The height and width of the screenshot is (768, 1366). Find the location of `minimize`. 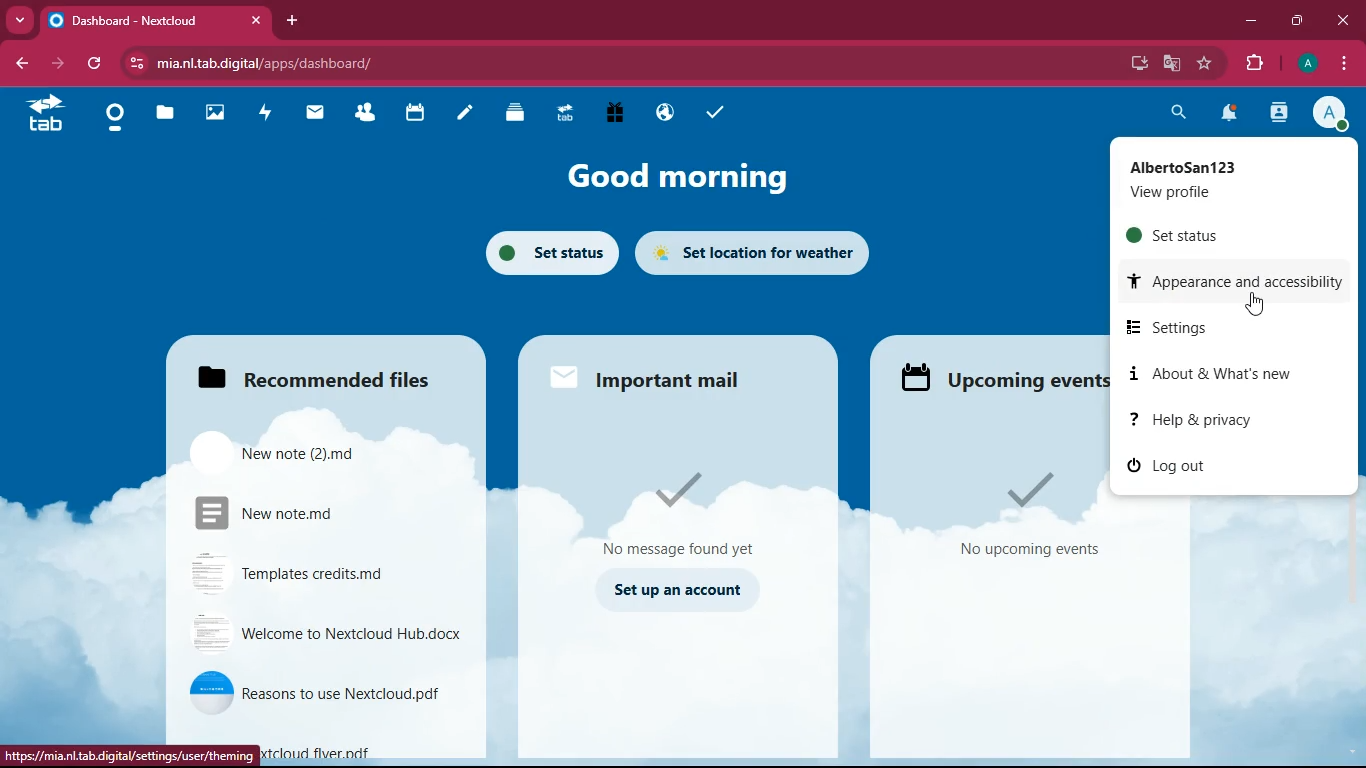

minimize is located at coordinates (1248, 20).